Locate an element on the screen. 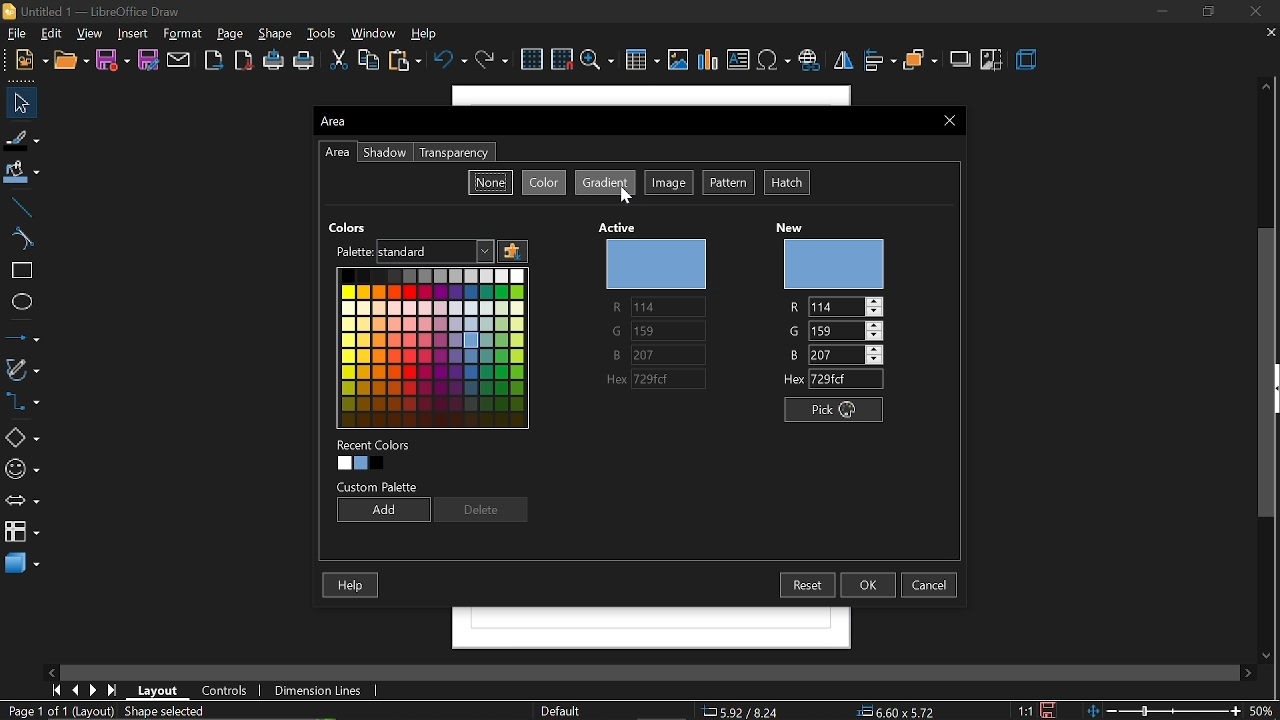 Image resolution: width=1280 pixels, height=720 pixels. go to last page is located at coordinates (112, 691).